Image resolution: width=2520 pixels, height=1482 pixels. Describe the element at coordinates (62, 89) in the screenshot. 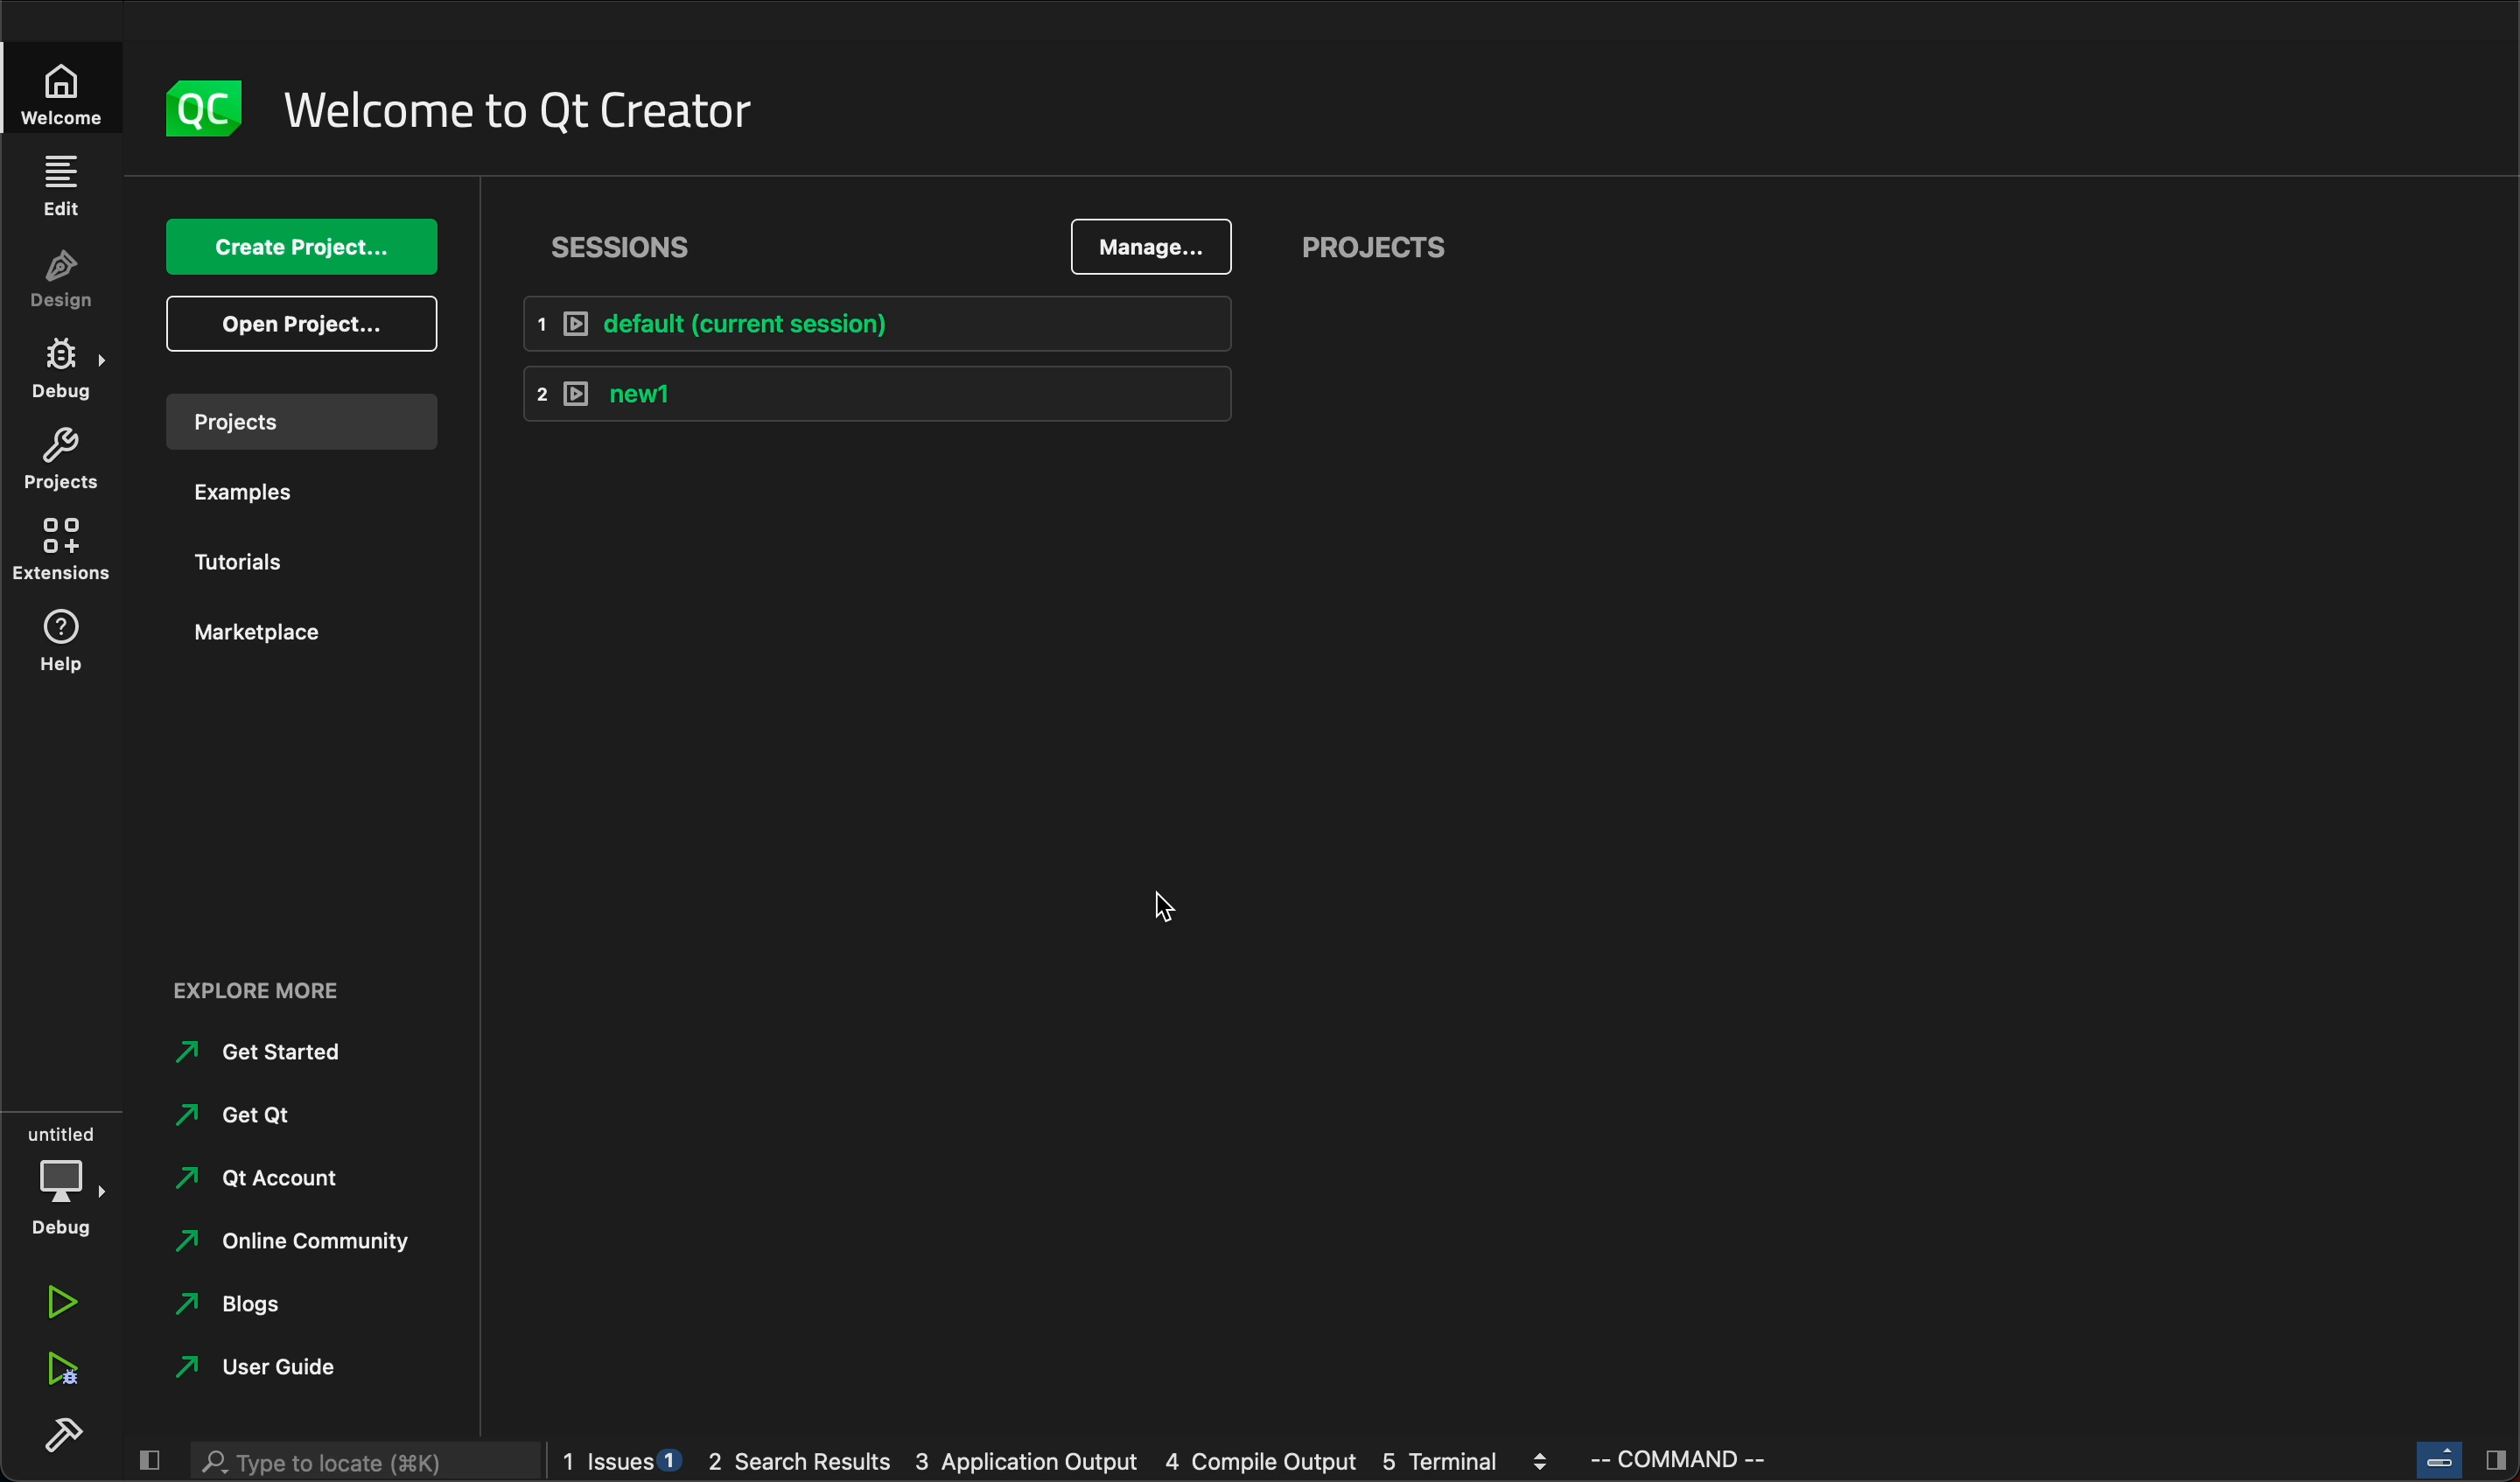

I see `welcome` at that location.